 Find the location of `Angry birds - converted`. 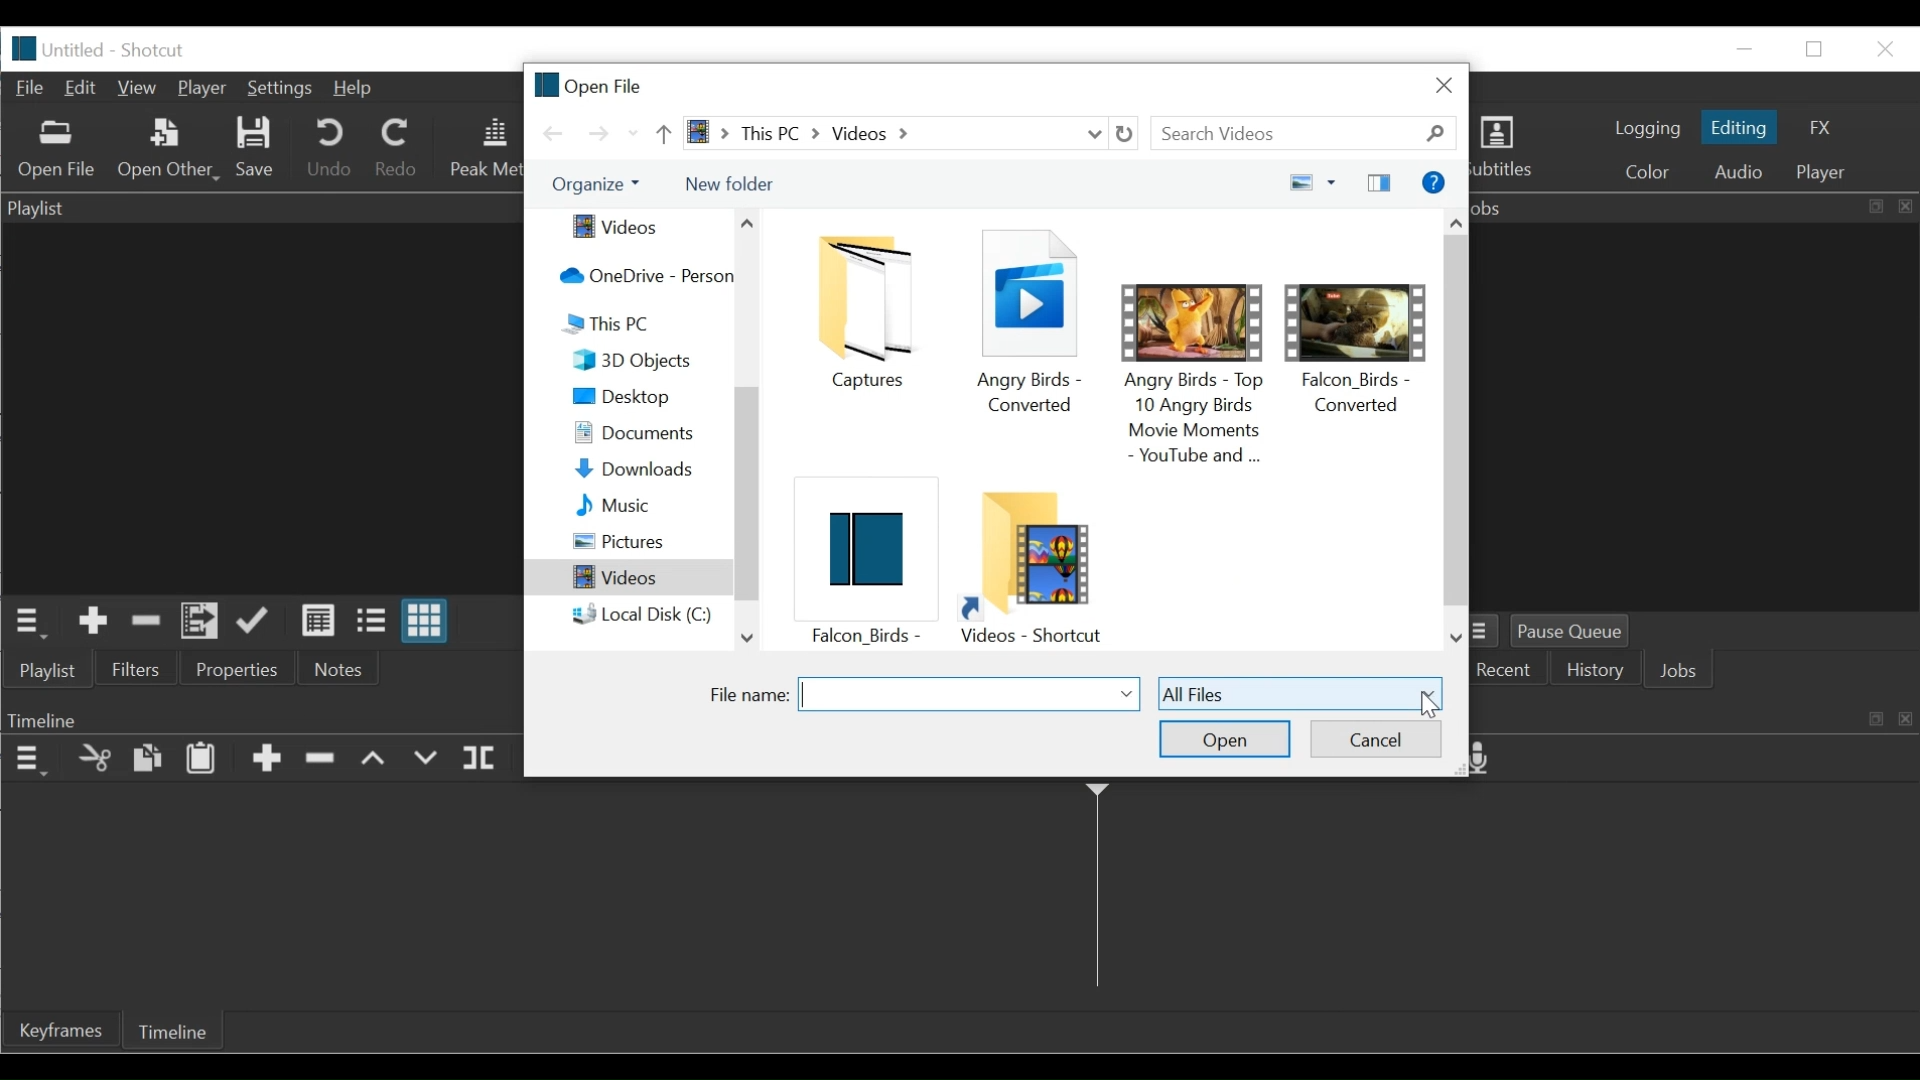

Angry birds - converted is located at coordinates (1033, 319).